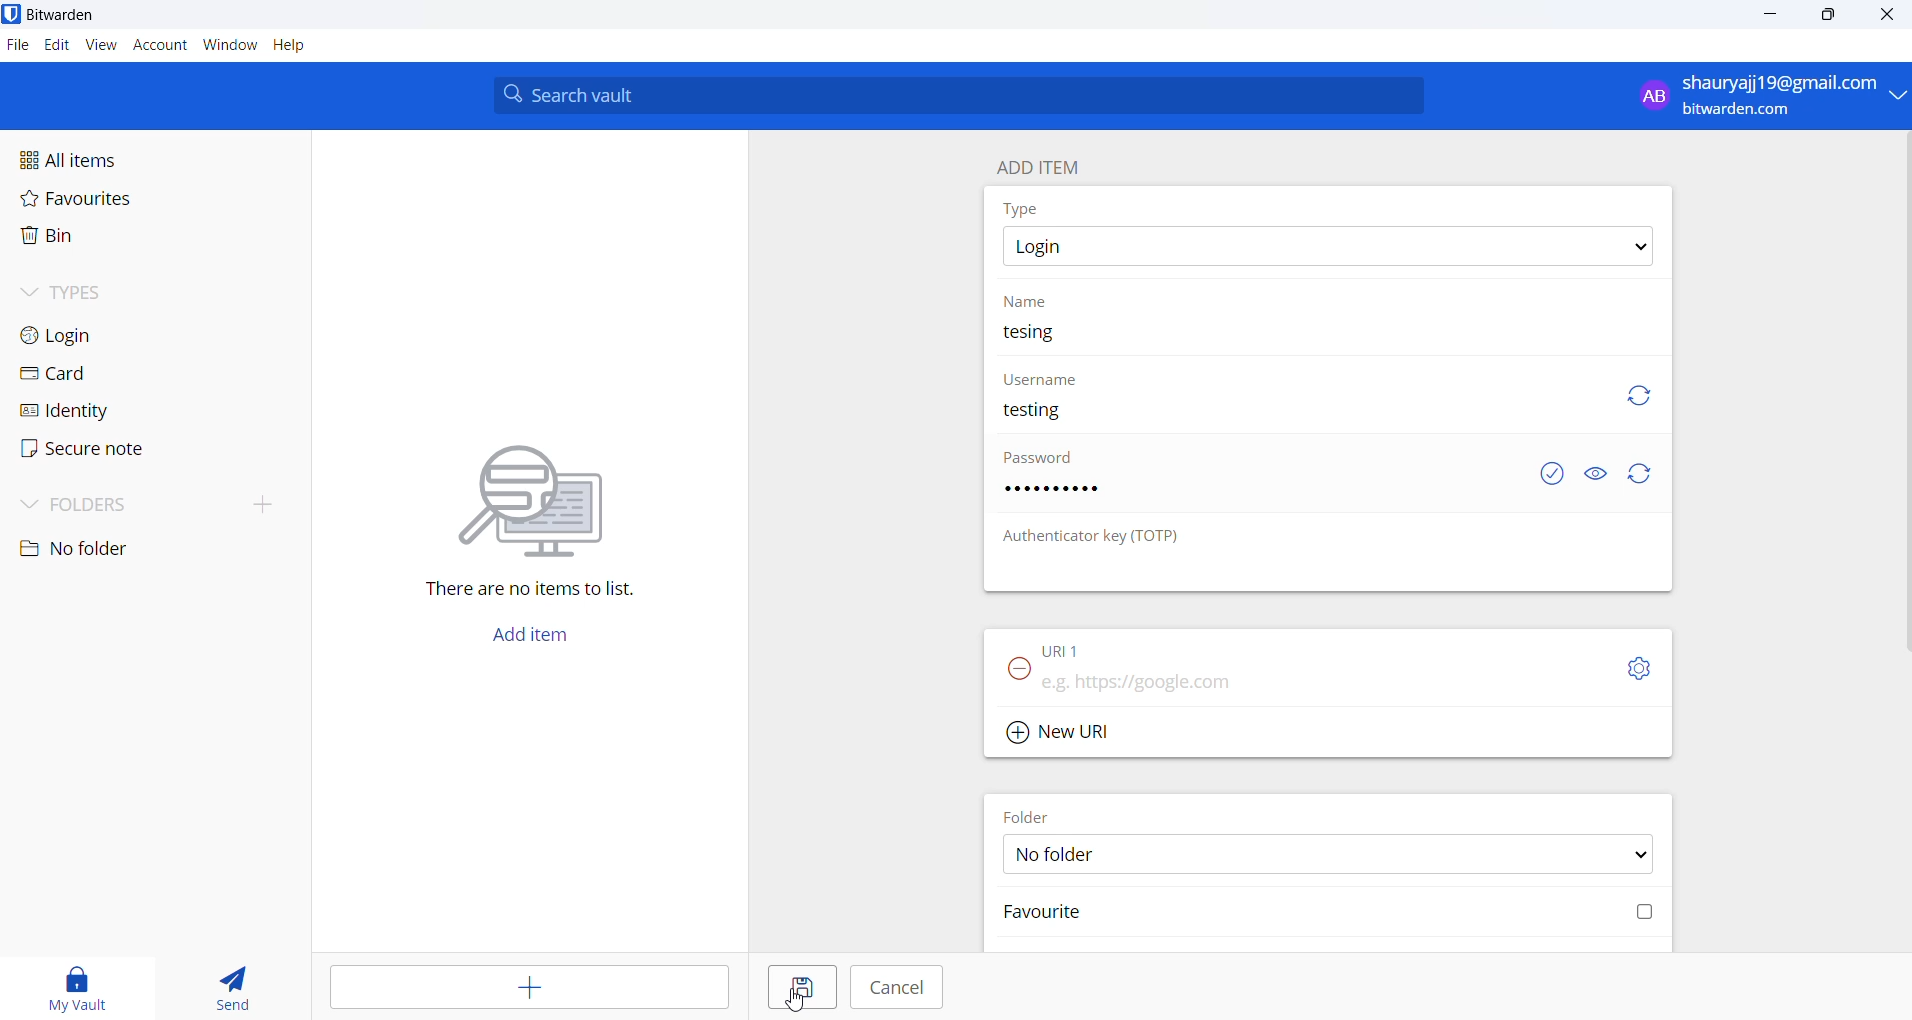 This screenshot has width=1912, height=1020. I want to click on FOLDER HEADING, so click(1036, 813).